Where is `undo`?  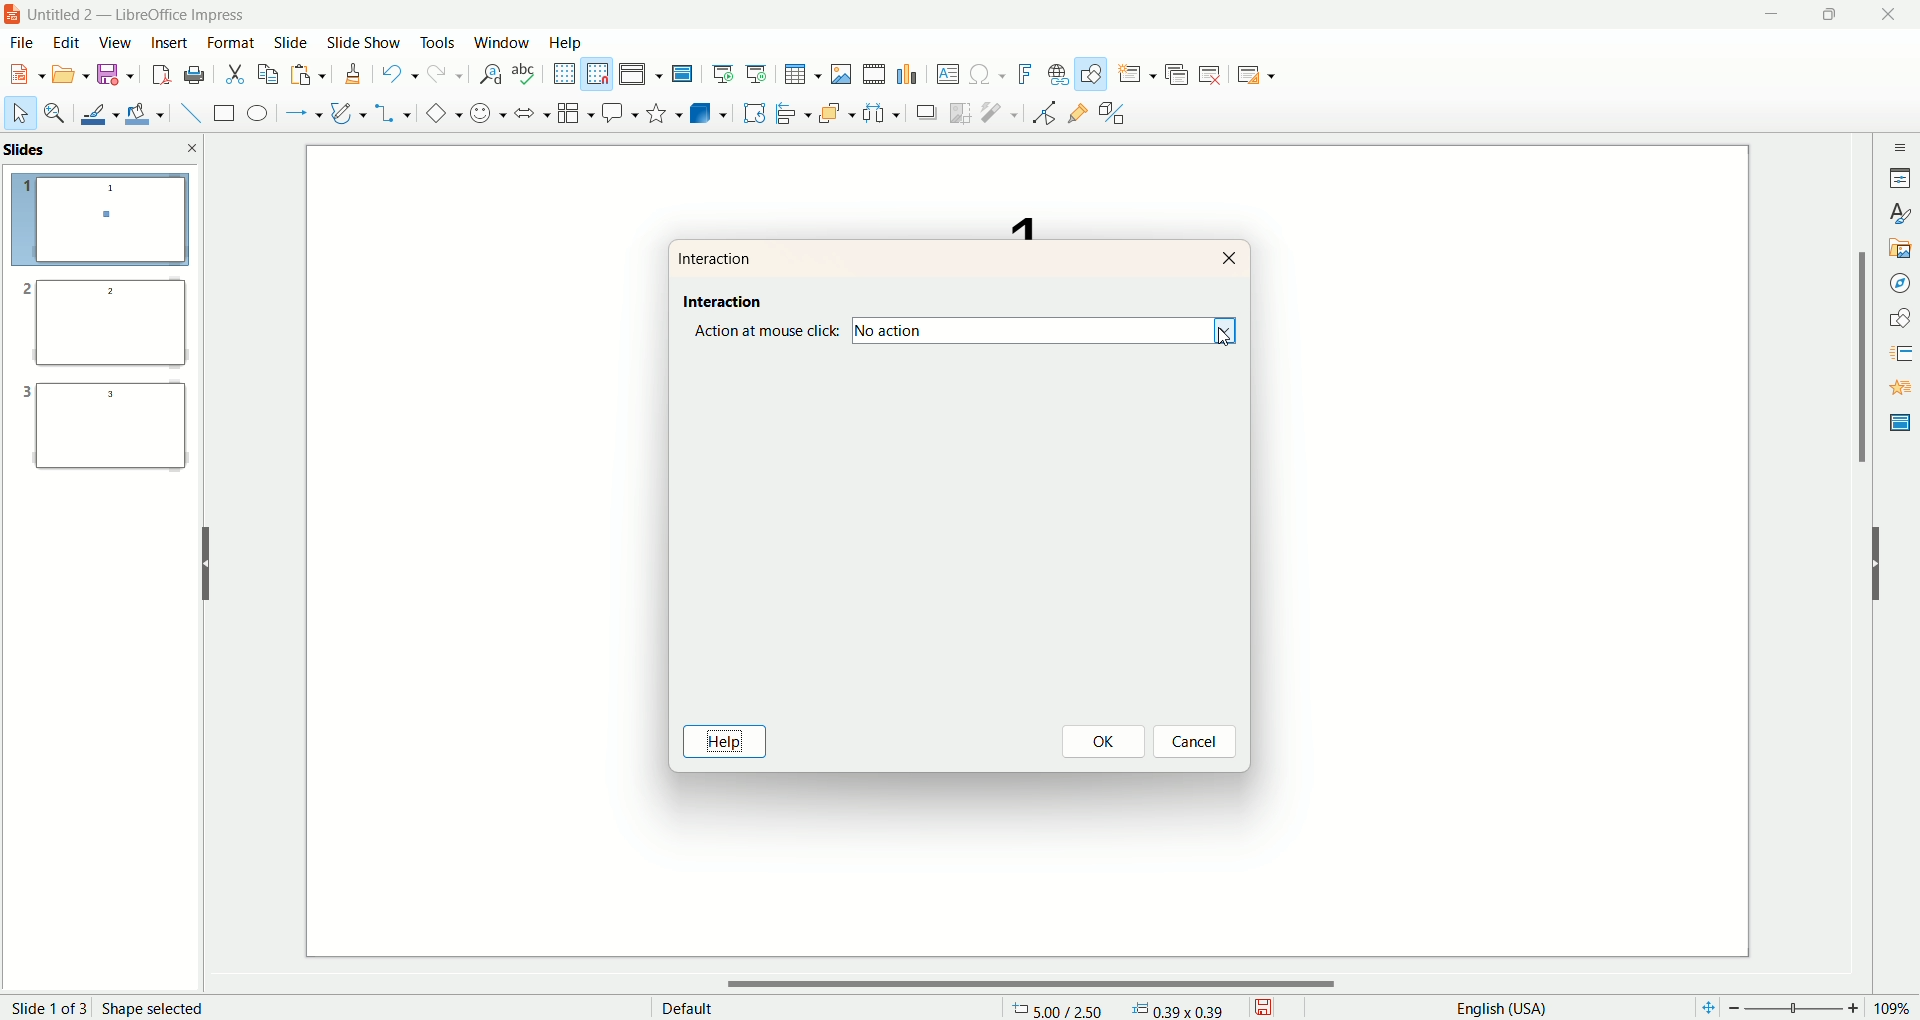
undo is located at coordinates (397, 76).